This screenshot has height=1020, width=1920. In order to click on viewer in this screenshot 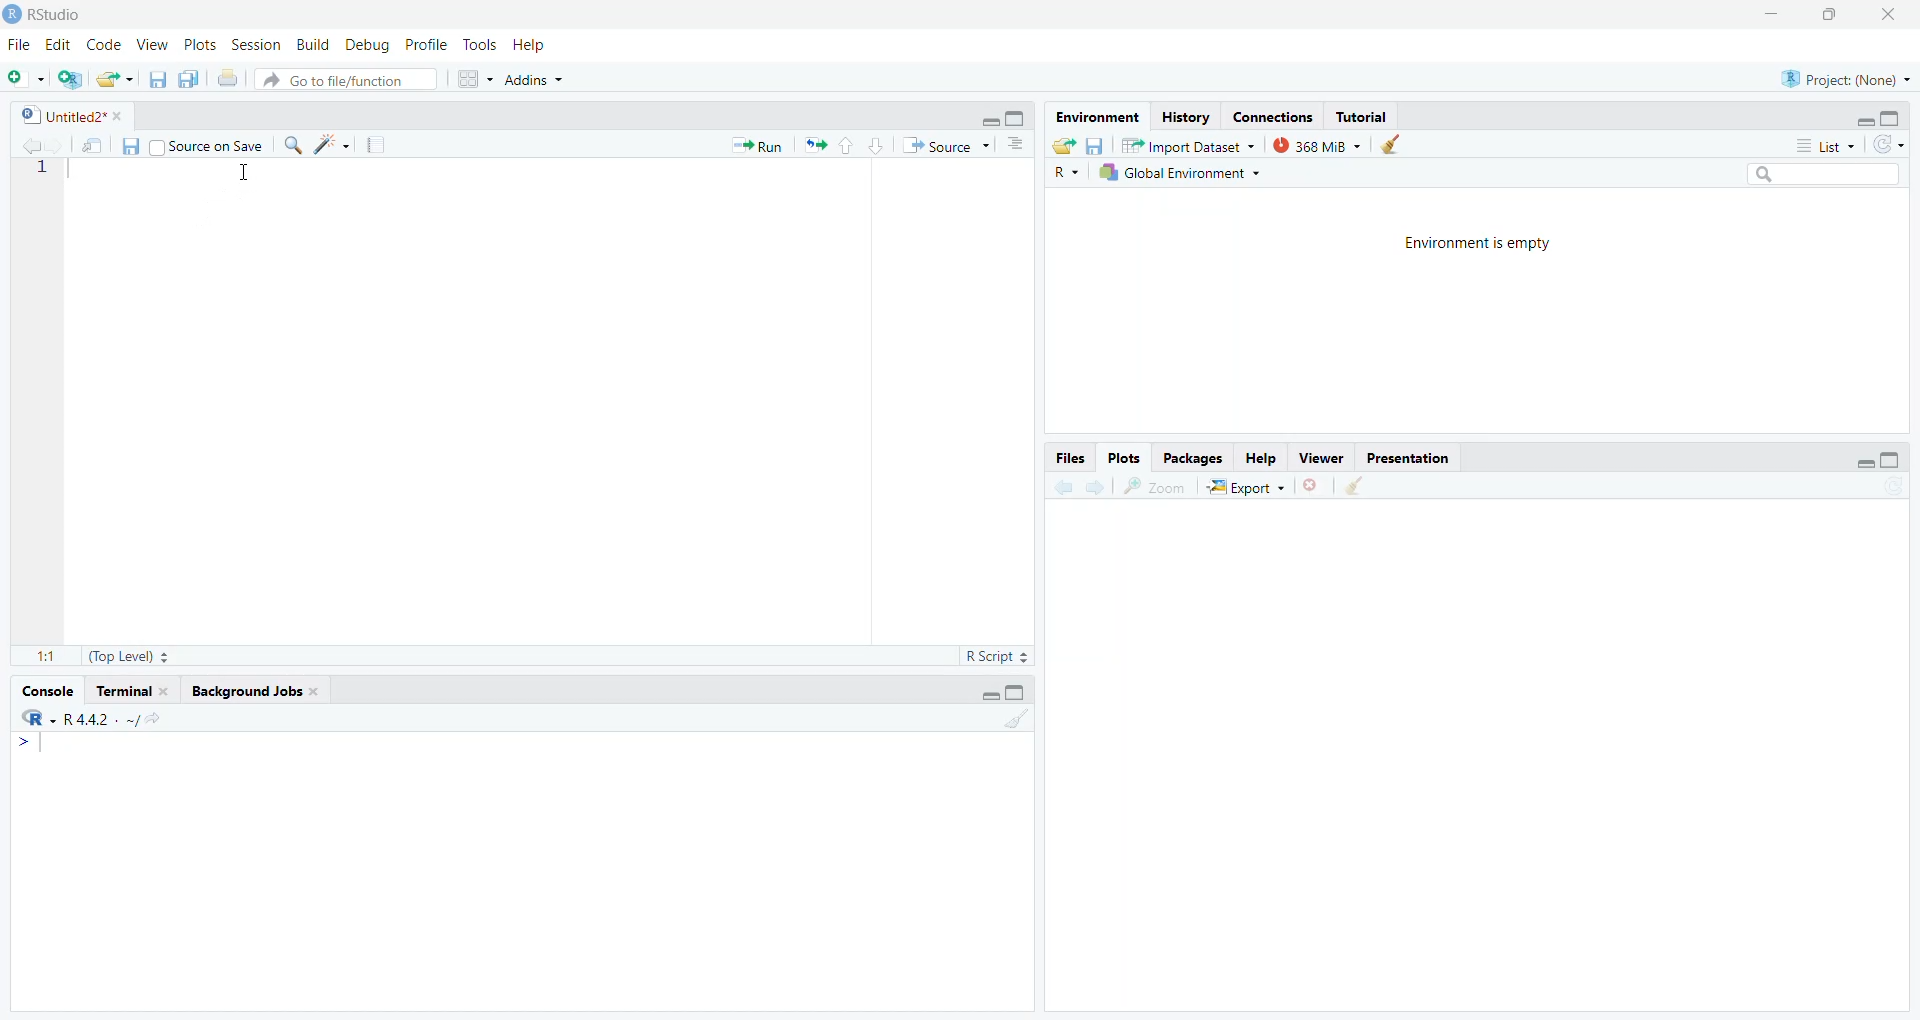, I will do `click(1323, 459)`.